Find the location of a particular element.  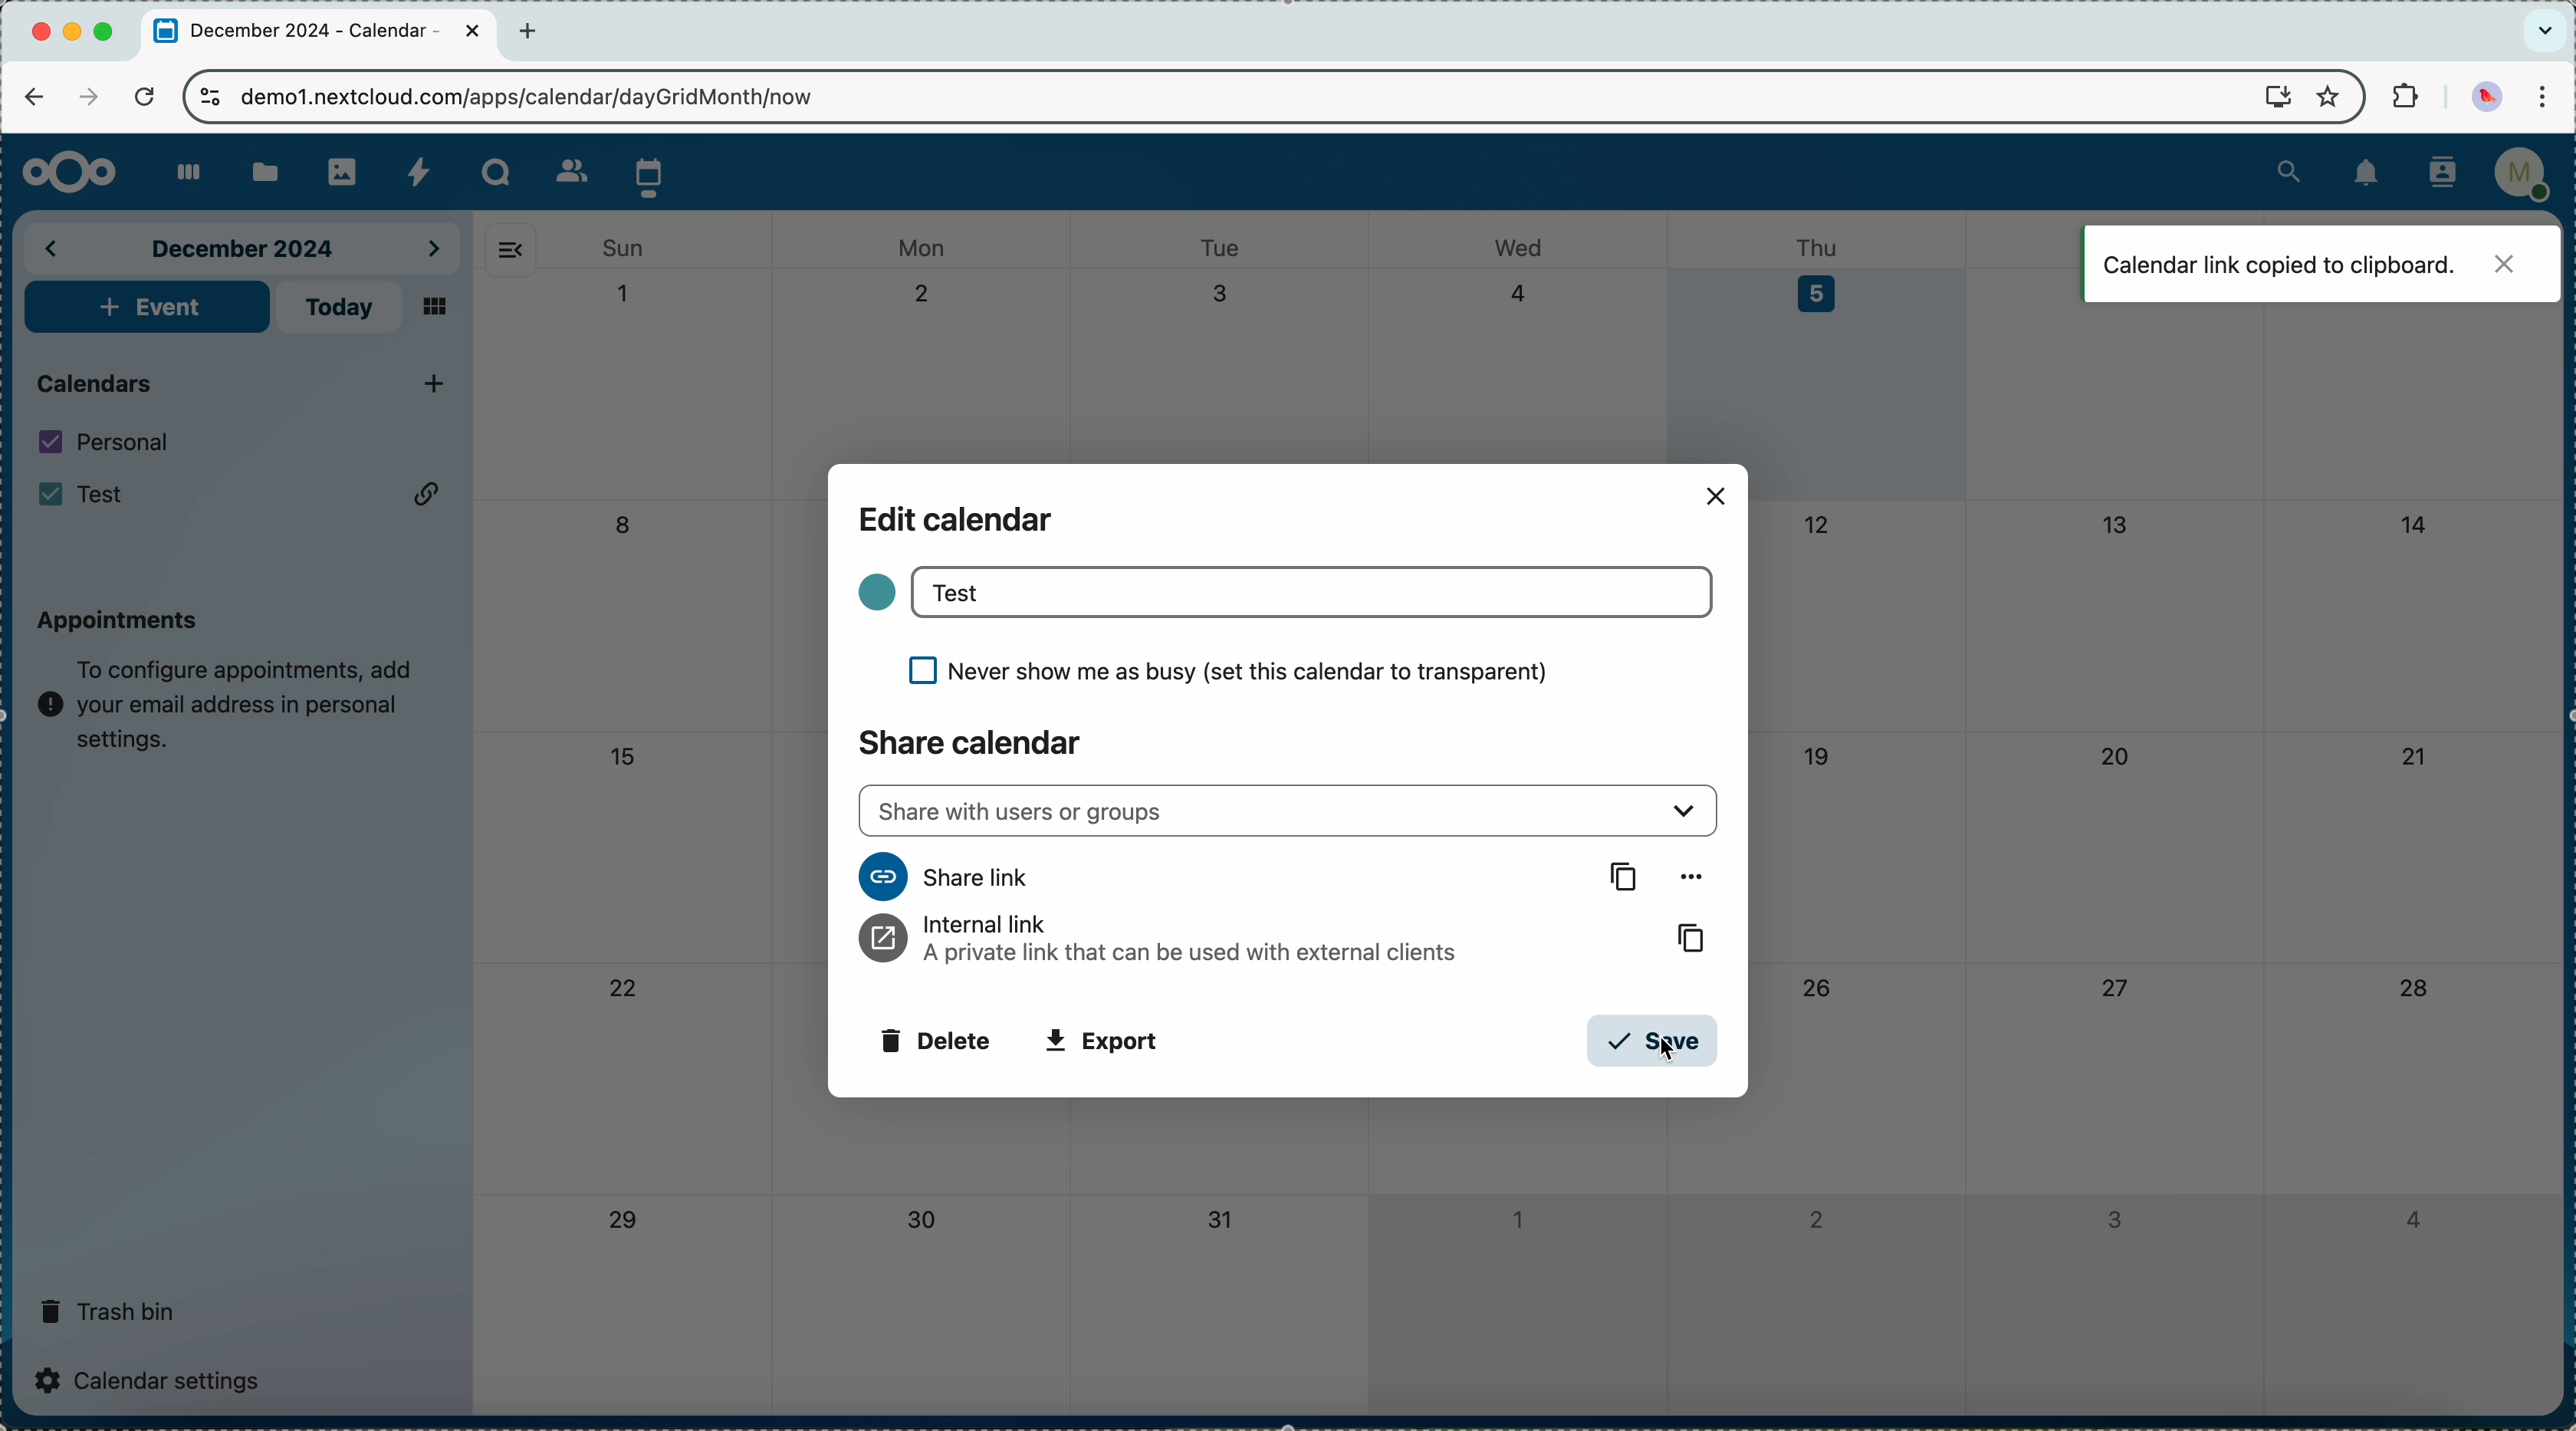

favorites is located at coordinates (2326, 95).